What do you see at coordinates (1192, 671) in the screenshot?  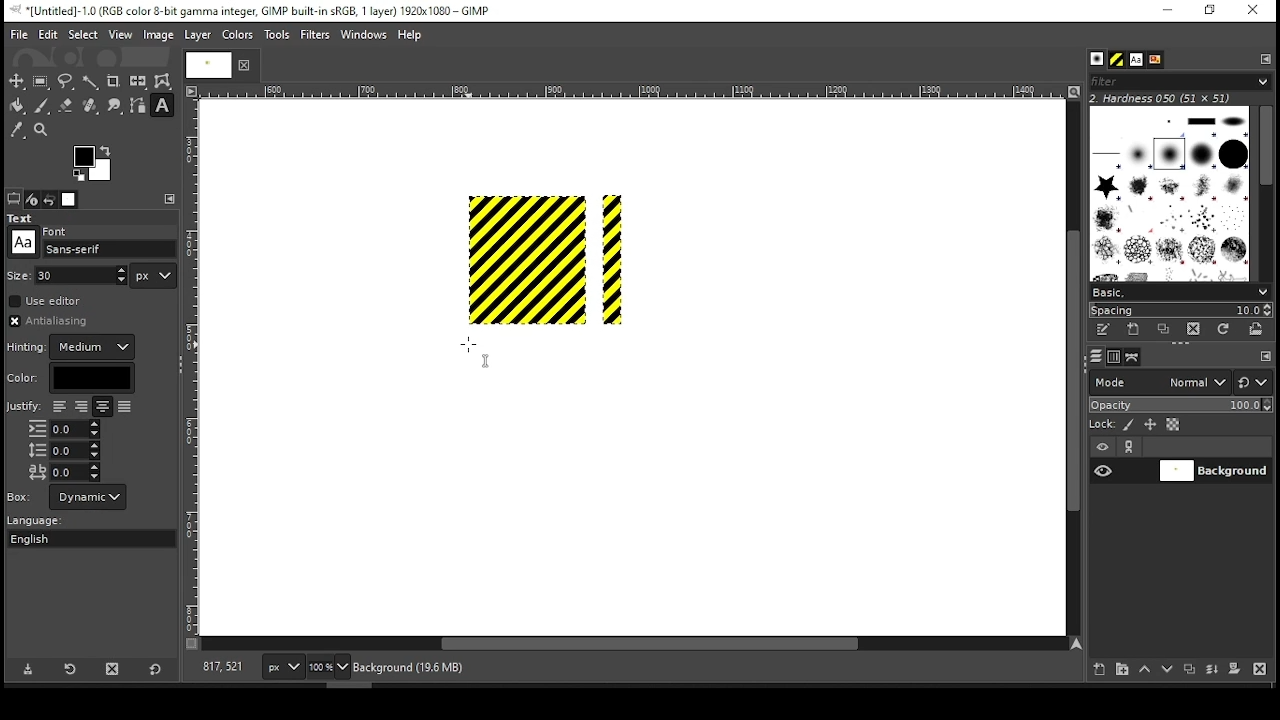 I see `duplicate layer` at bounding box center [1192, 671].